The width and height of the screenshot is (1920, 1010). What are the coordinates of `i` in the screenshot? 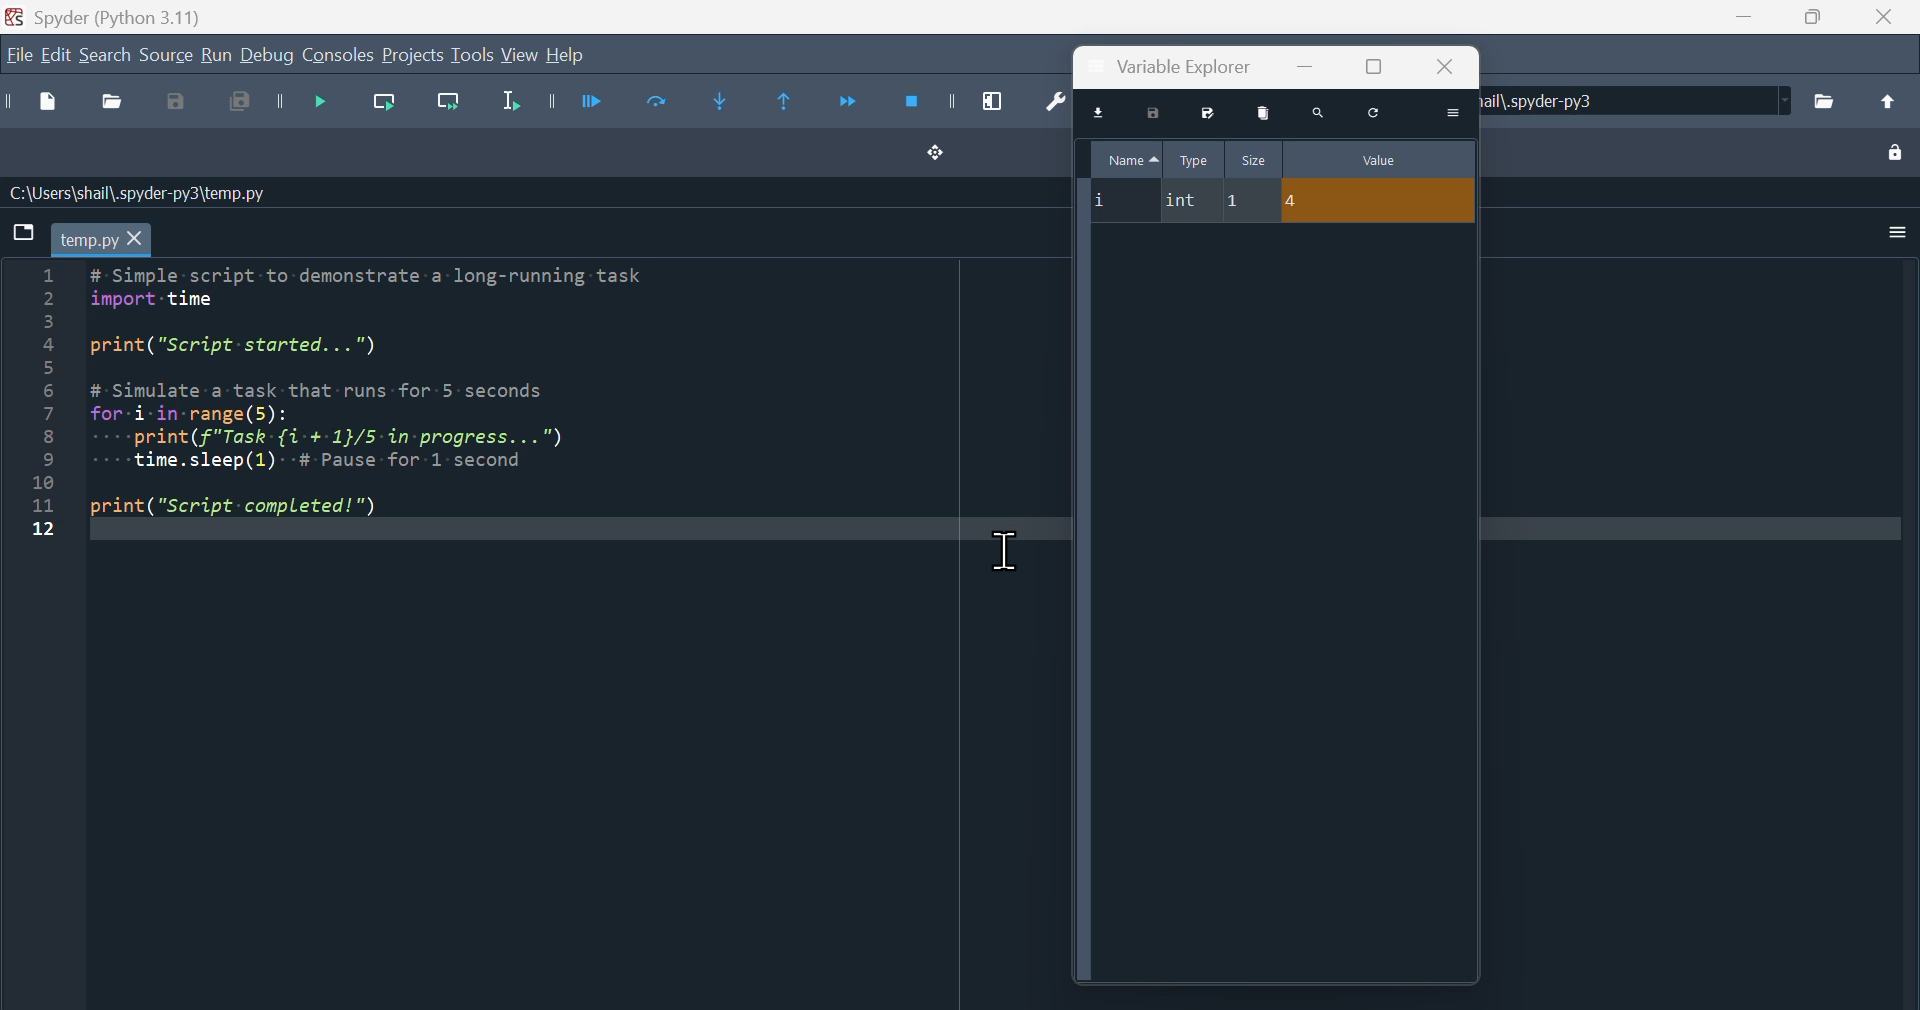 It's located at (1120, 197).